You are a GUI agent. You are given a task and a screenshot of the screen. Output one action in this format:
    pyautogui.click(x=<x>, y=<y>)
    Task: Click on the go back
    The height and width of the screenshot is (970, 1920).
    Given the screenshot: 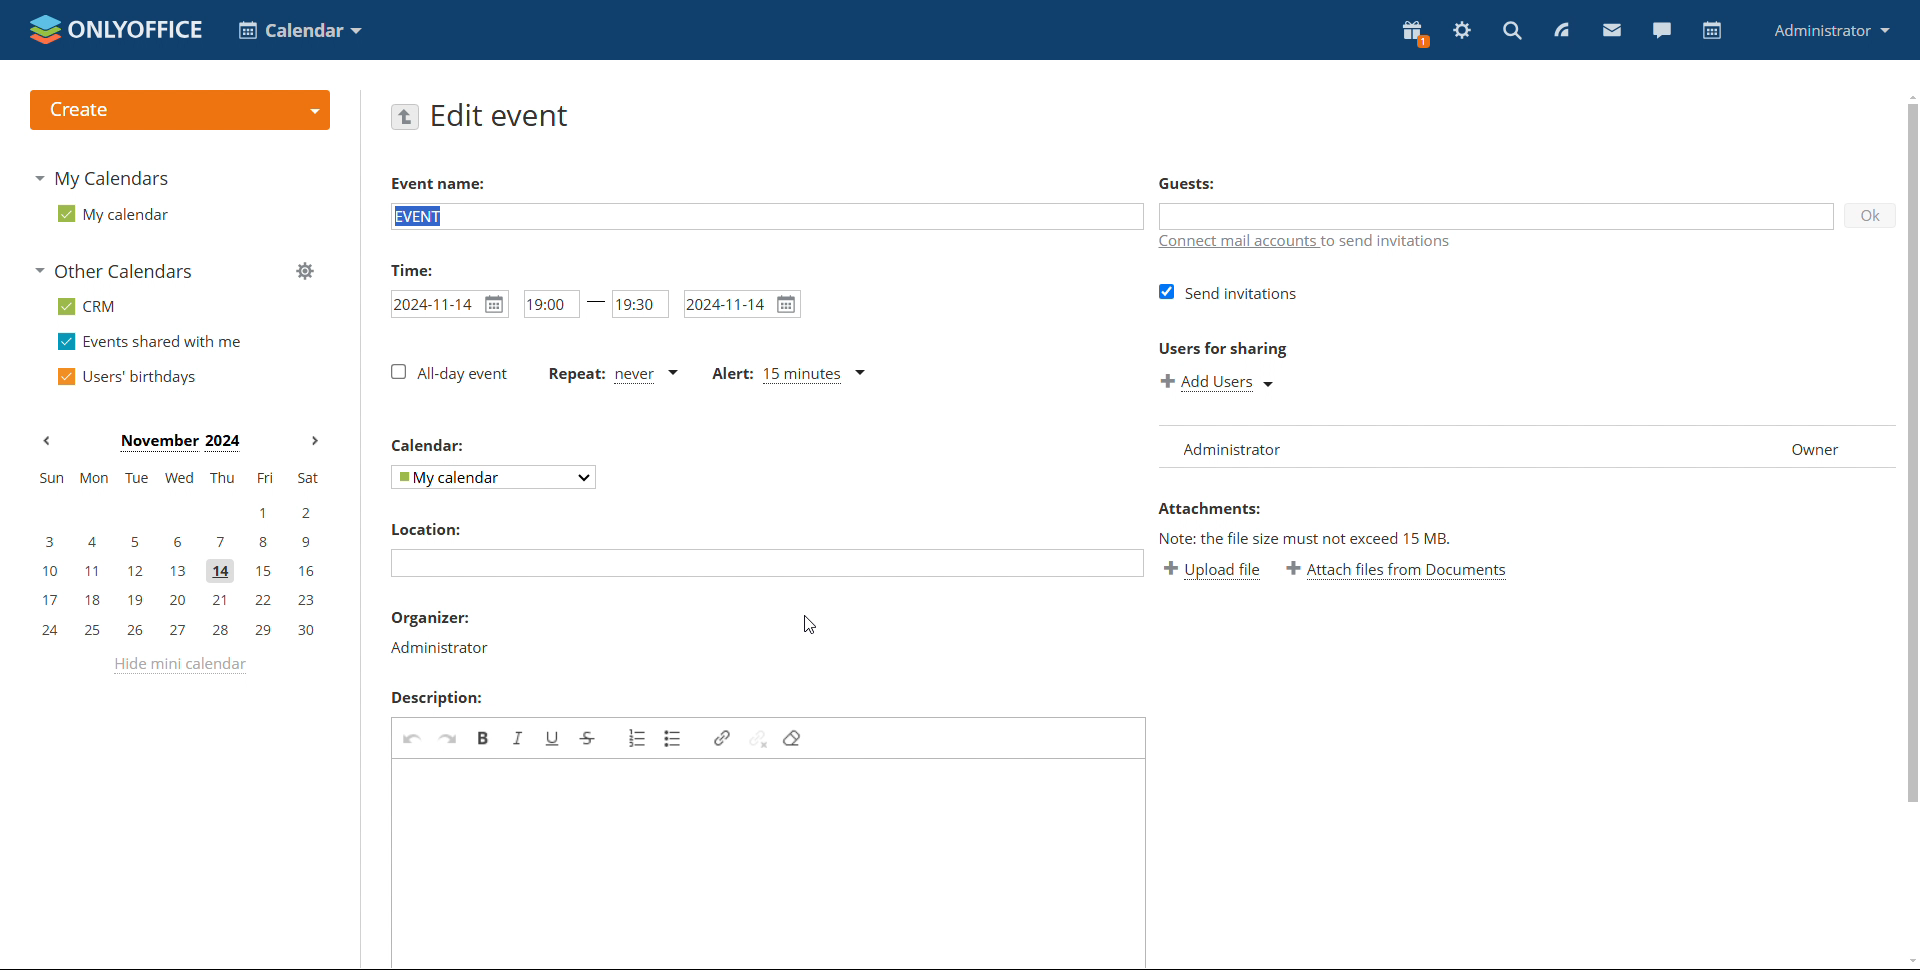 What is the action you would take?
    pyautogui.click(x=405, y=117)
    